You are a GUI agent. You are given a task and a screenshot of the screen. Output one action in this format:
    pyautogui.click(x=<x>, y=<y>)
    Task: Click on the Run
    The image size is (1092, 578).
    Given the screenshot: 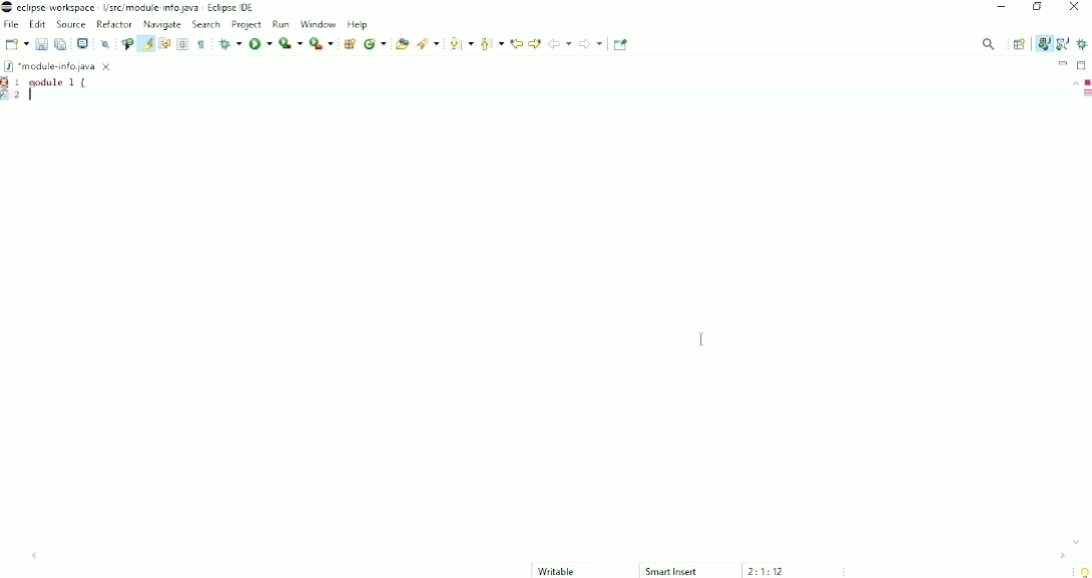 What is the action you would take?
    pyautogui.click(x=283, y=23)
    